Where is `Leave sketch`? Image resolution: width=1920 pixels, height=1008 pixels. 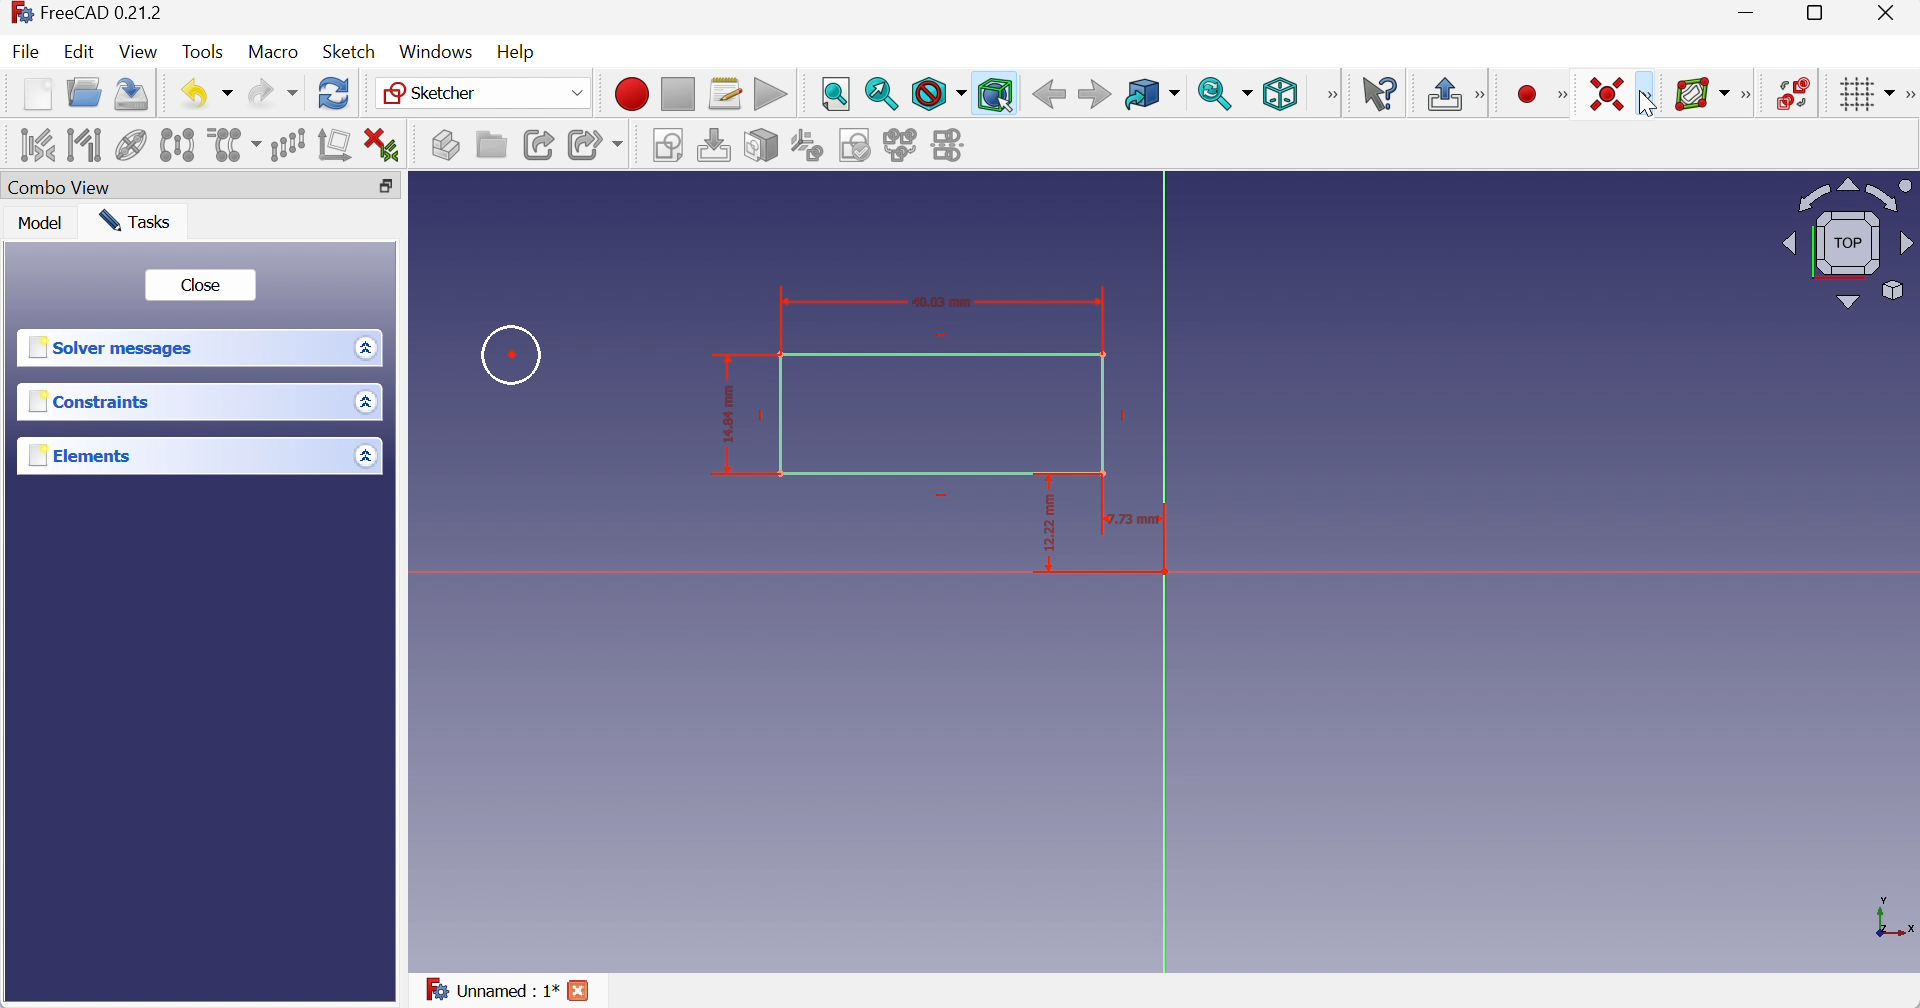 Leave sketch is located at coordinates (1445, 95).